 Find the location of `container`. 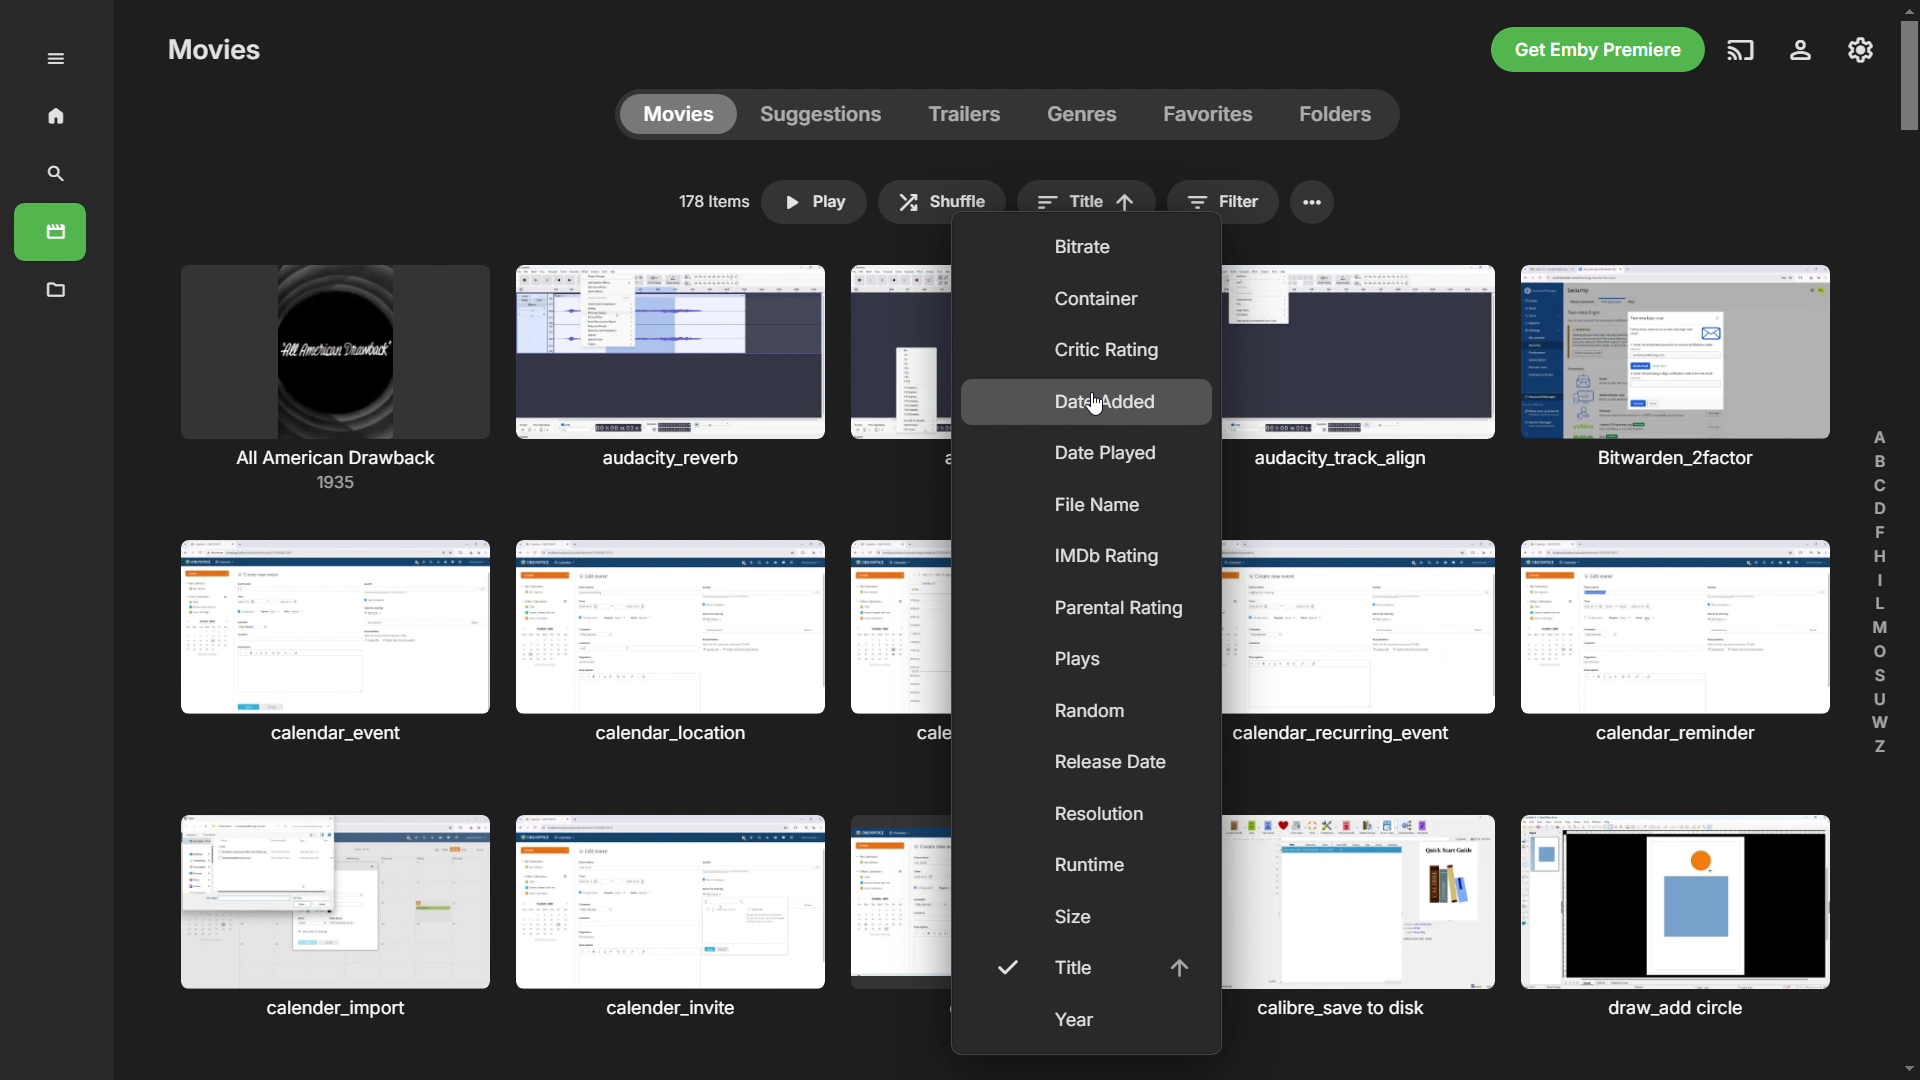

container is located at coordinates (1087, 295).